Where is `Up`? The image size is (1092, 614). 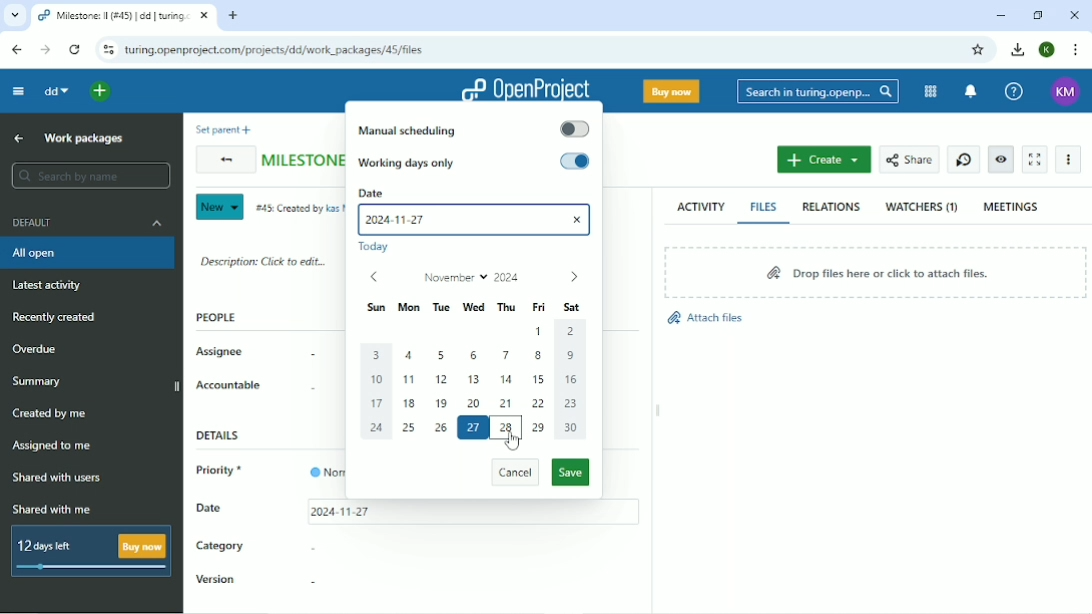 Up is located at coordinates (20, 138).